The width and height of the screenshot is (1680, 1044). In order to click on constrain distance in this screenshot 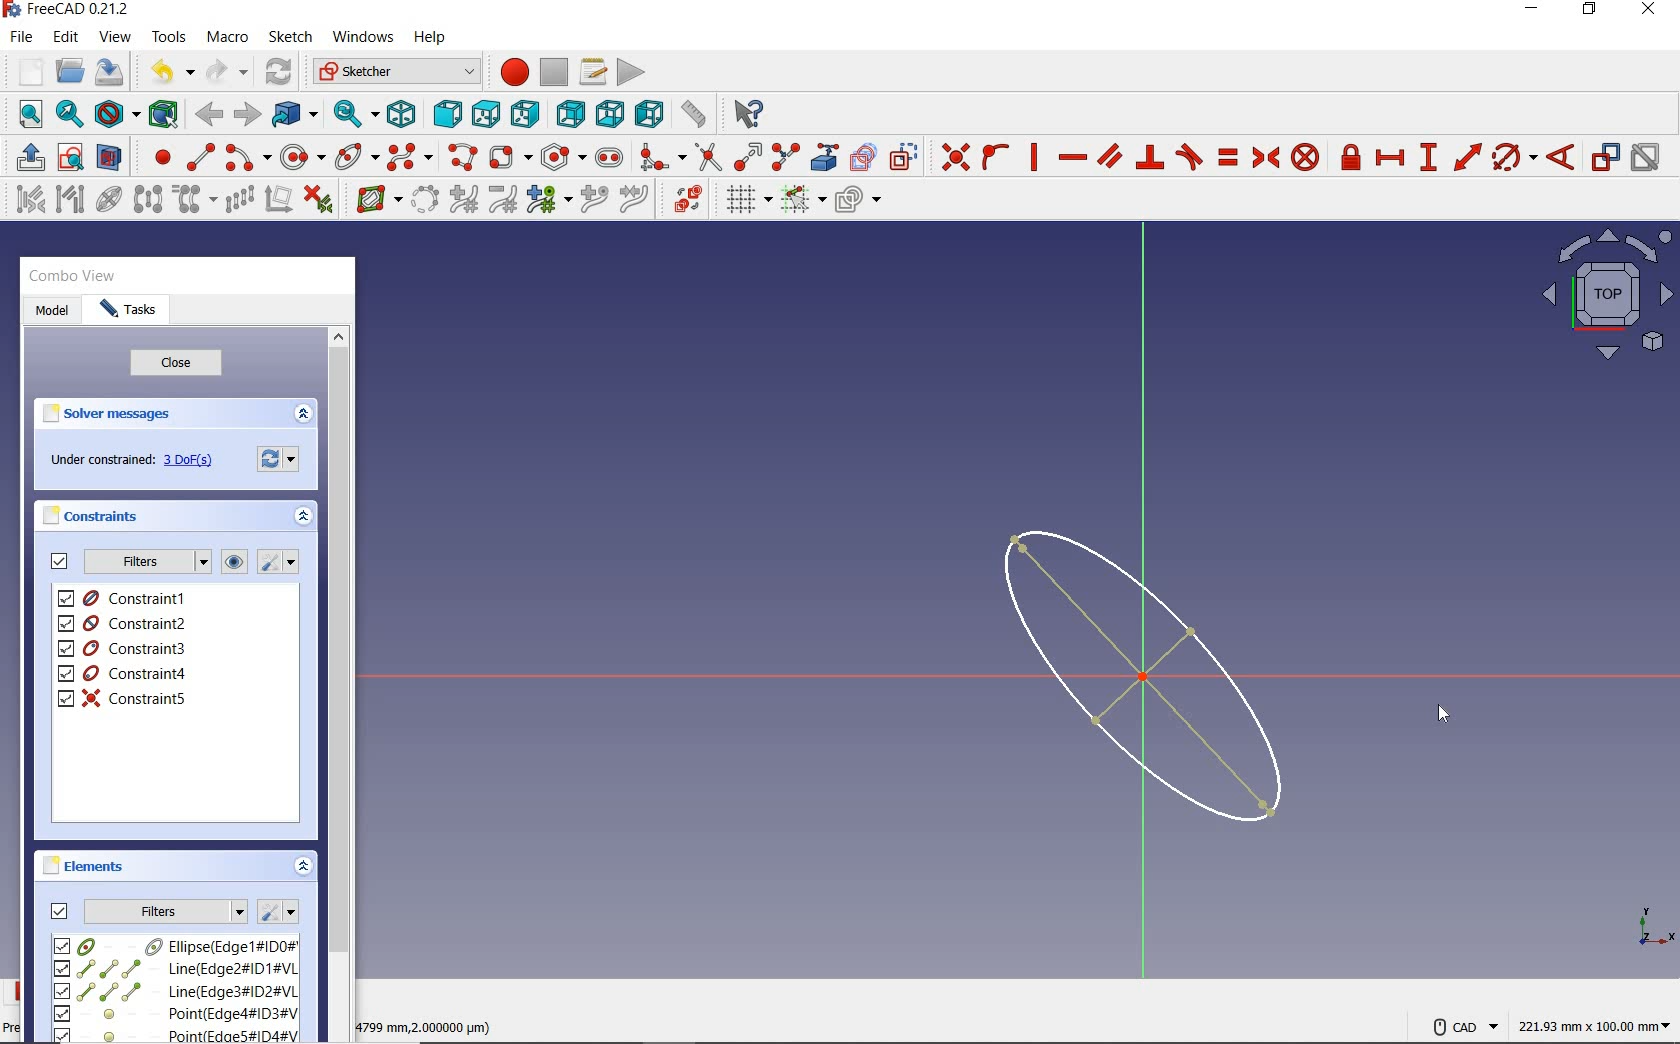, I will do `click(1468, 155)`.